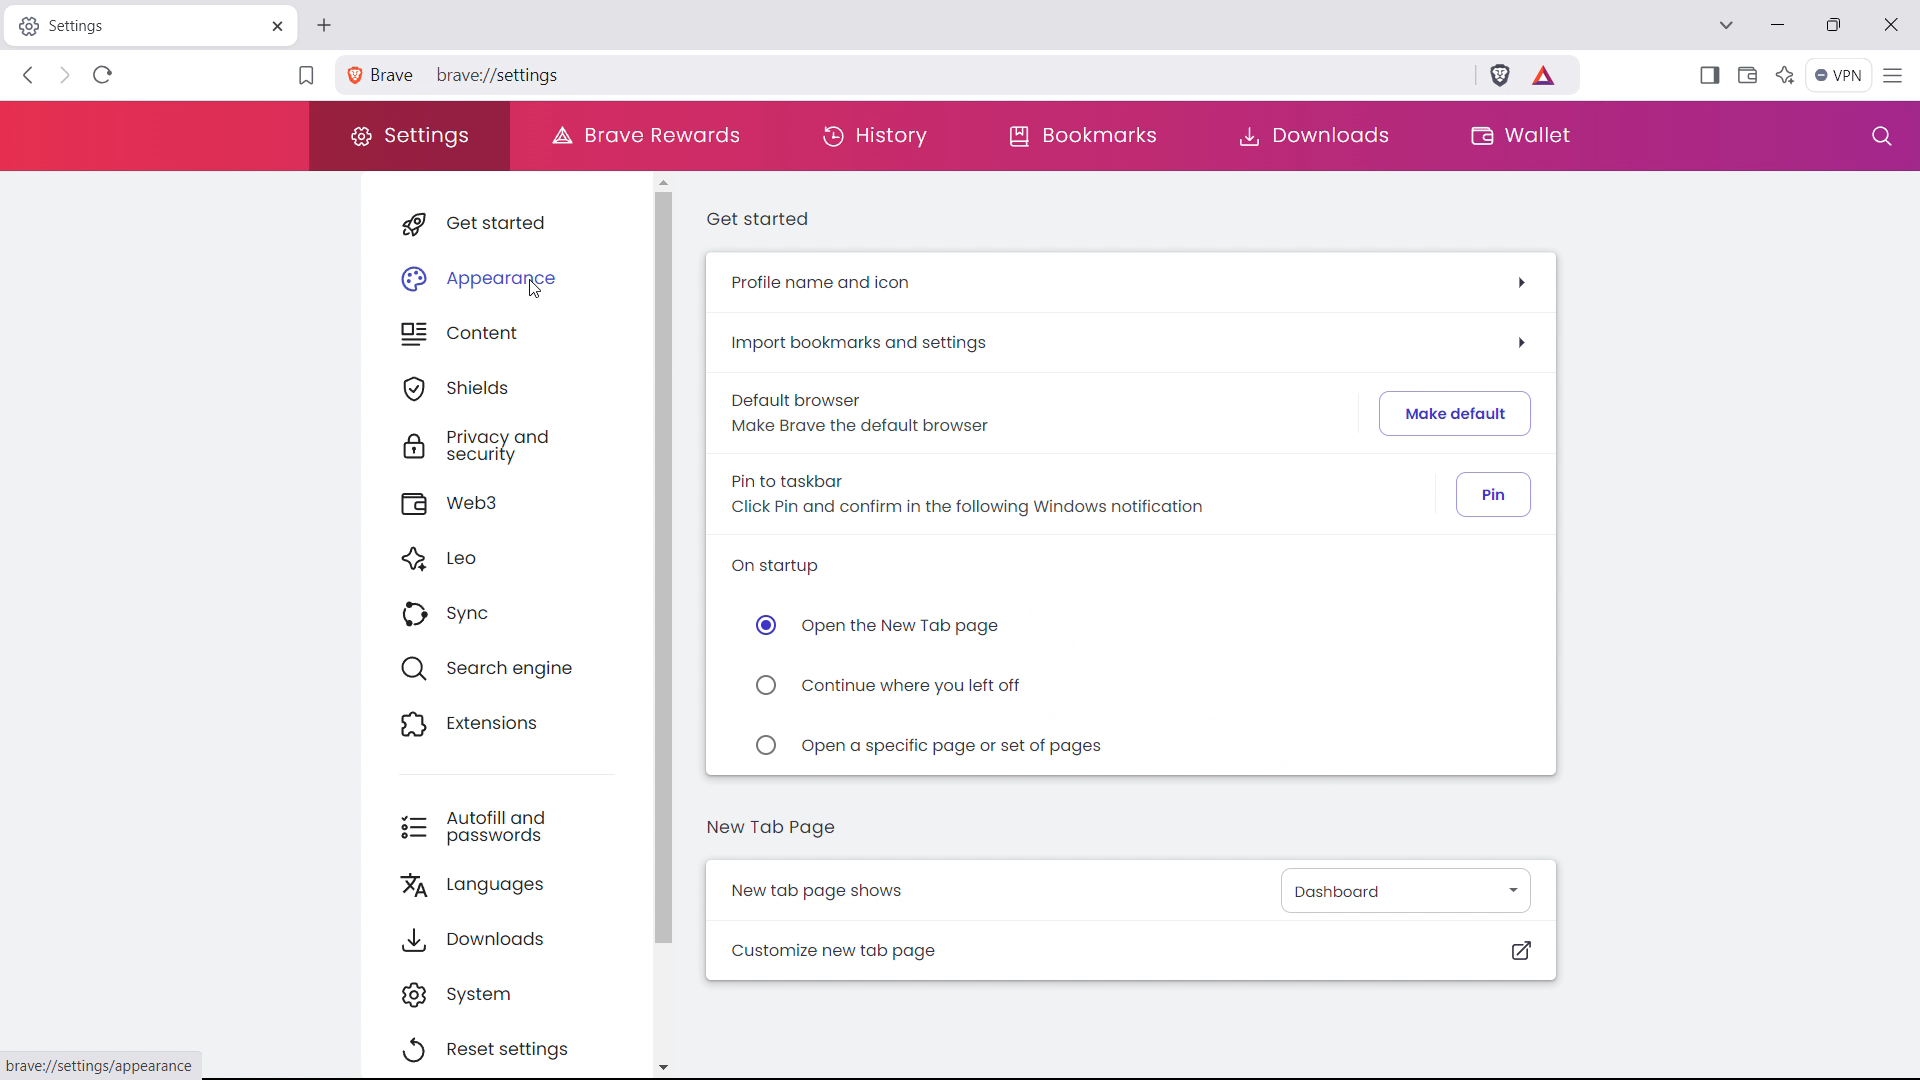 The height and width of the screenshot is (1080, 1920). What do you see at coordinates (1875, 136) in the screenshot?
I see `search` at bounding box center [1875, 136].